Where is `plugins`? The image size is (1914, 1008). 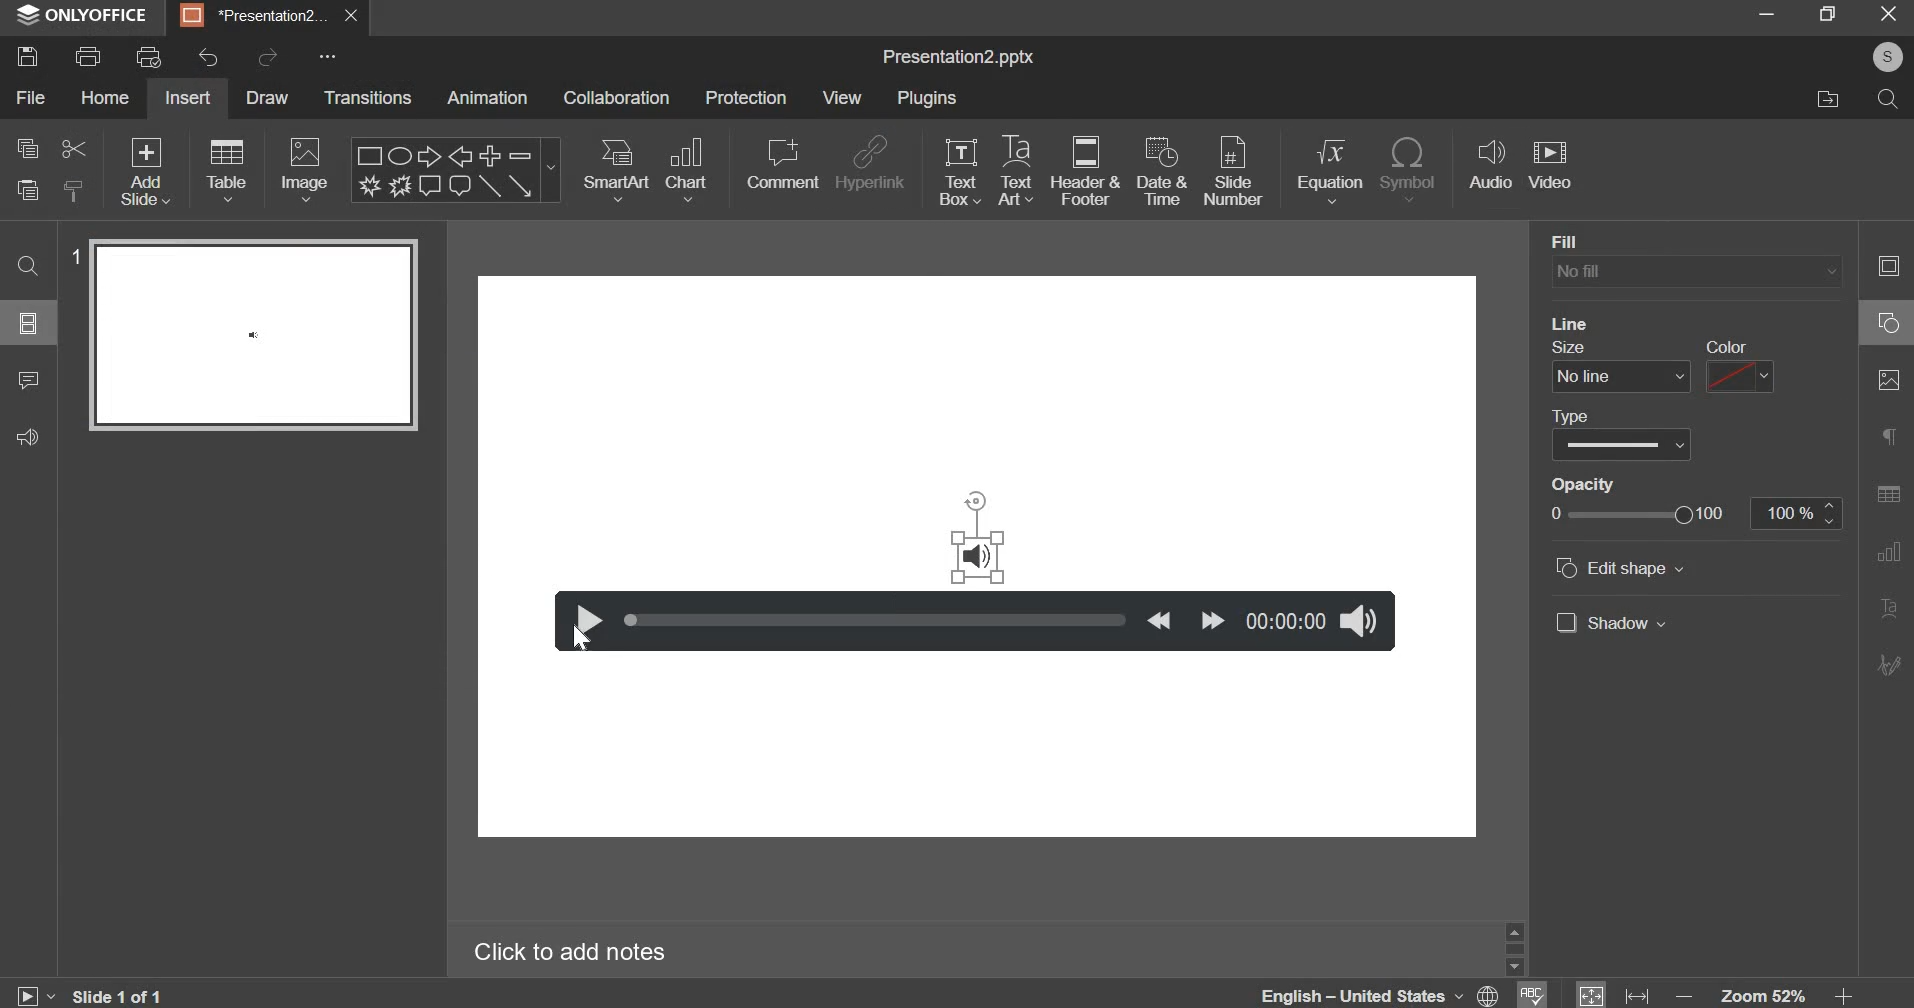
plugins is located at coordinates (930, 99).